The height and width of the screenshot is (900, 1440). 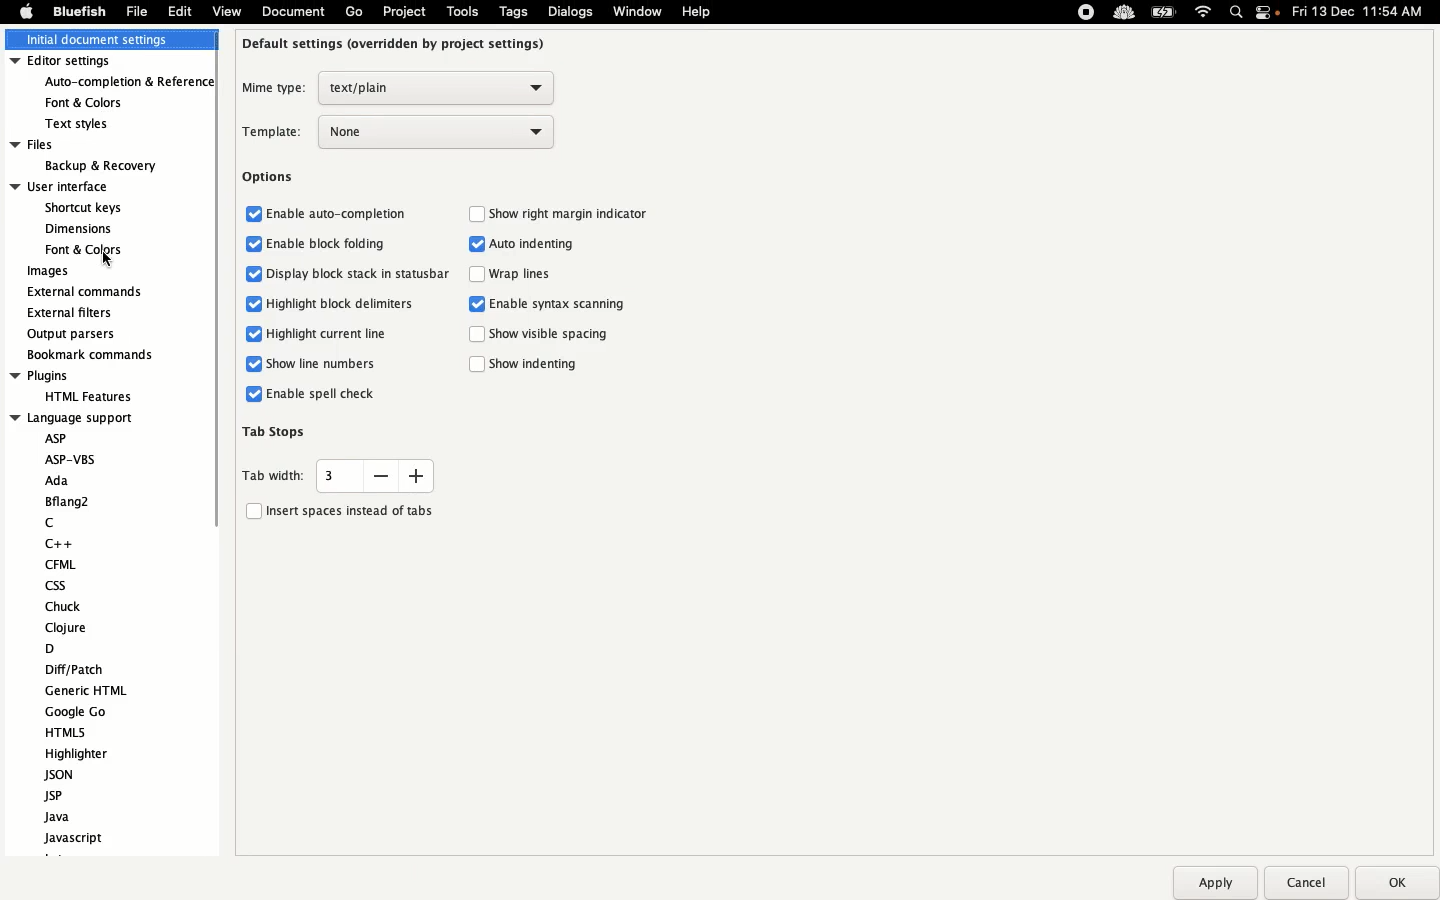 What do you see at coordinates (76, 334) in the screenshot?
I see `Output parsers` at bounding box center [76, 334].